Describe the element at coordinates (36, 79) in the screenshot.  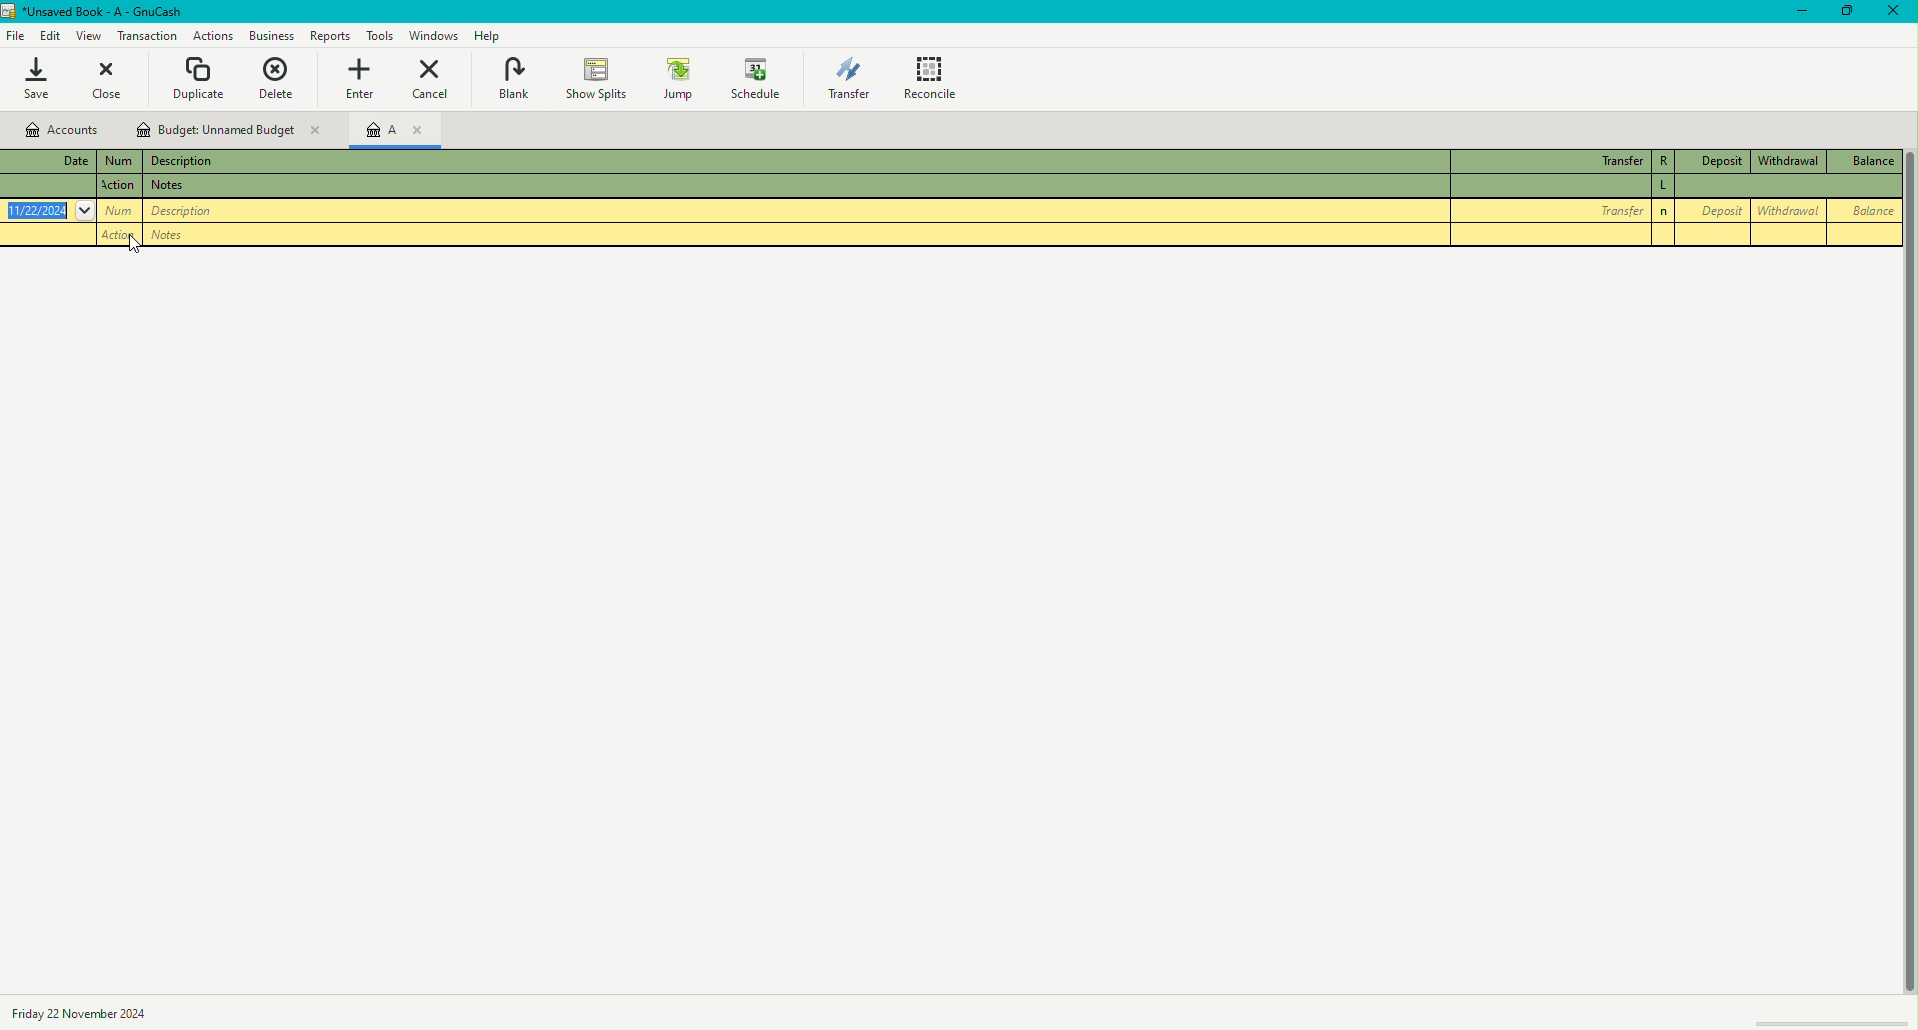
I see `Save` at that location.